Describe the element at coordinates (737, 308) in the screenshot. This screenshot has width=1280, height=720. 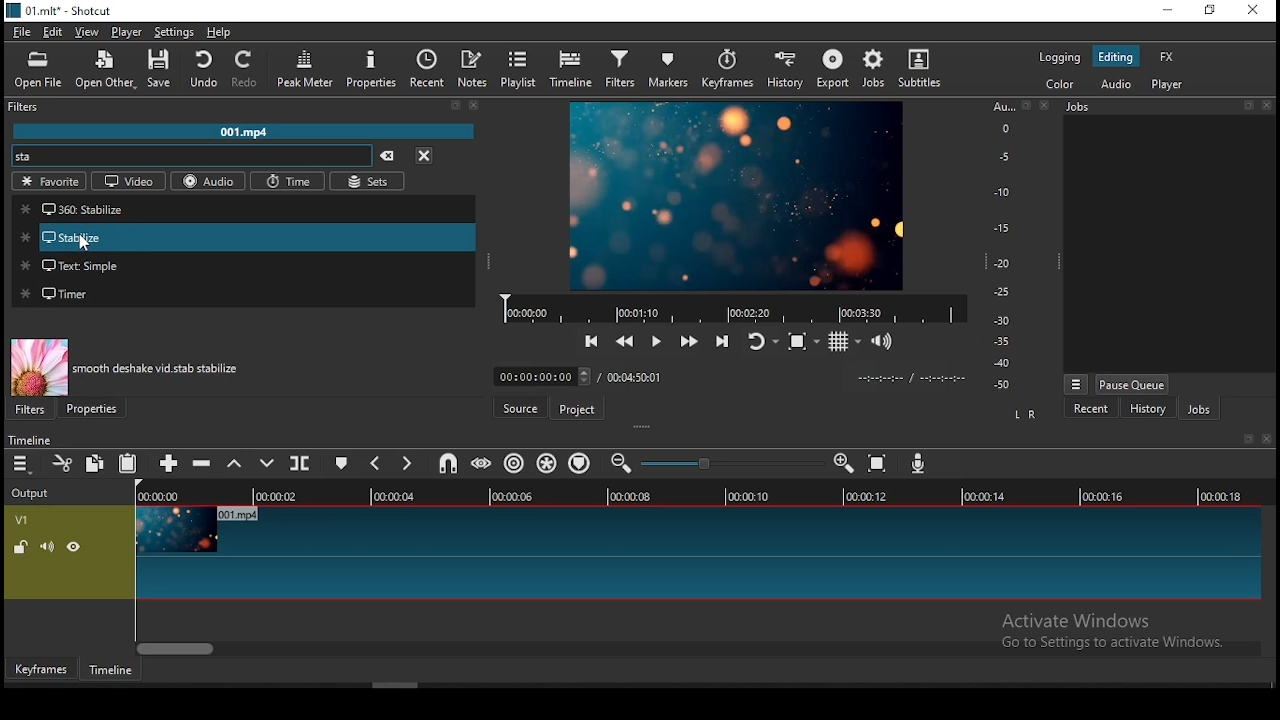
I see `timeline` at that location.